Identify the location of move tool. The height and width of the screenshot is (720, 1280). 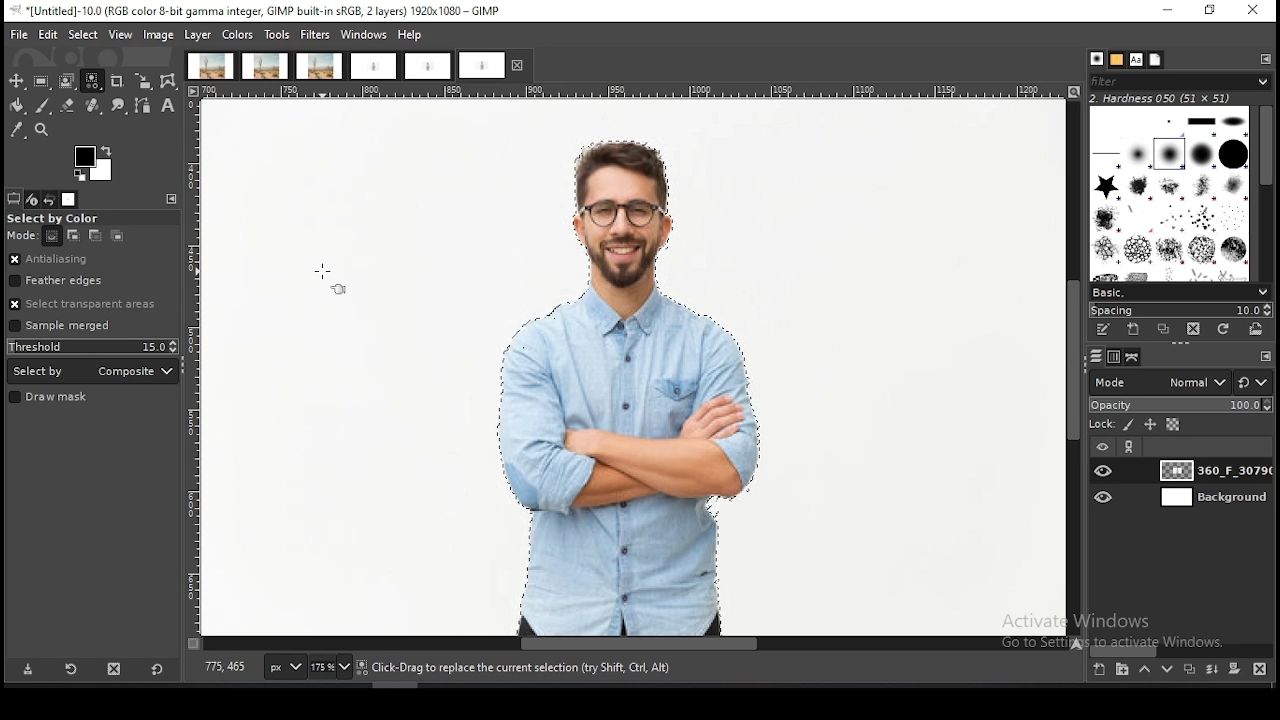
(16, 81).